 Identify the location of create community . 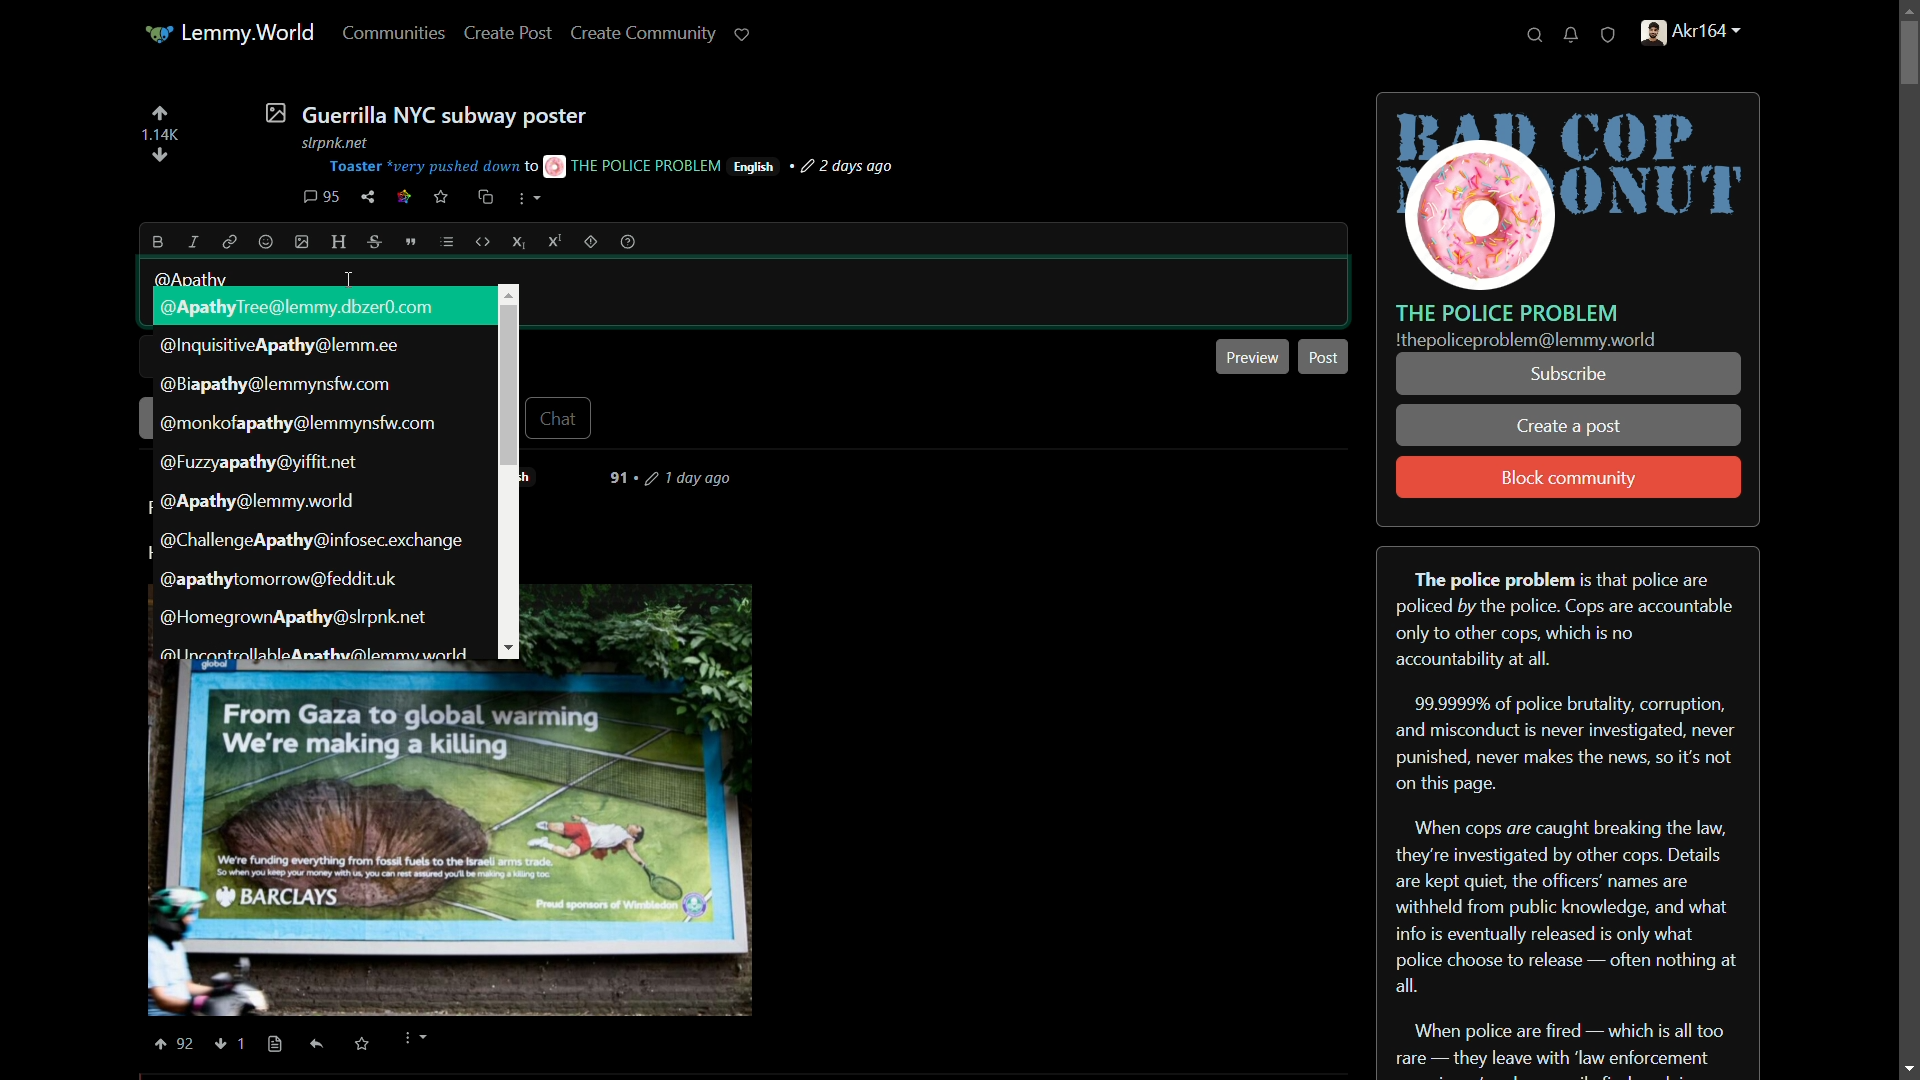
(648, 32).